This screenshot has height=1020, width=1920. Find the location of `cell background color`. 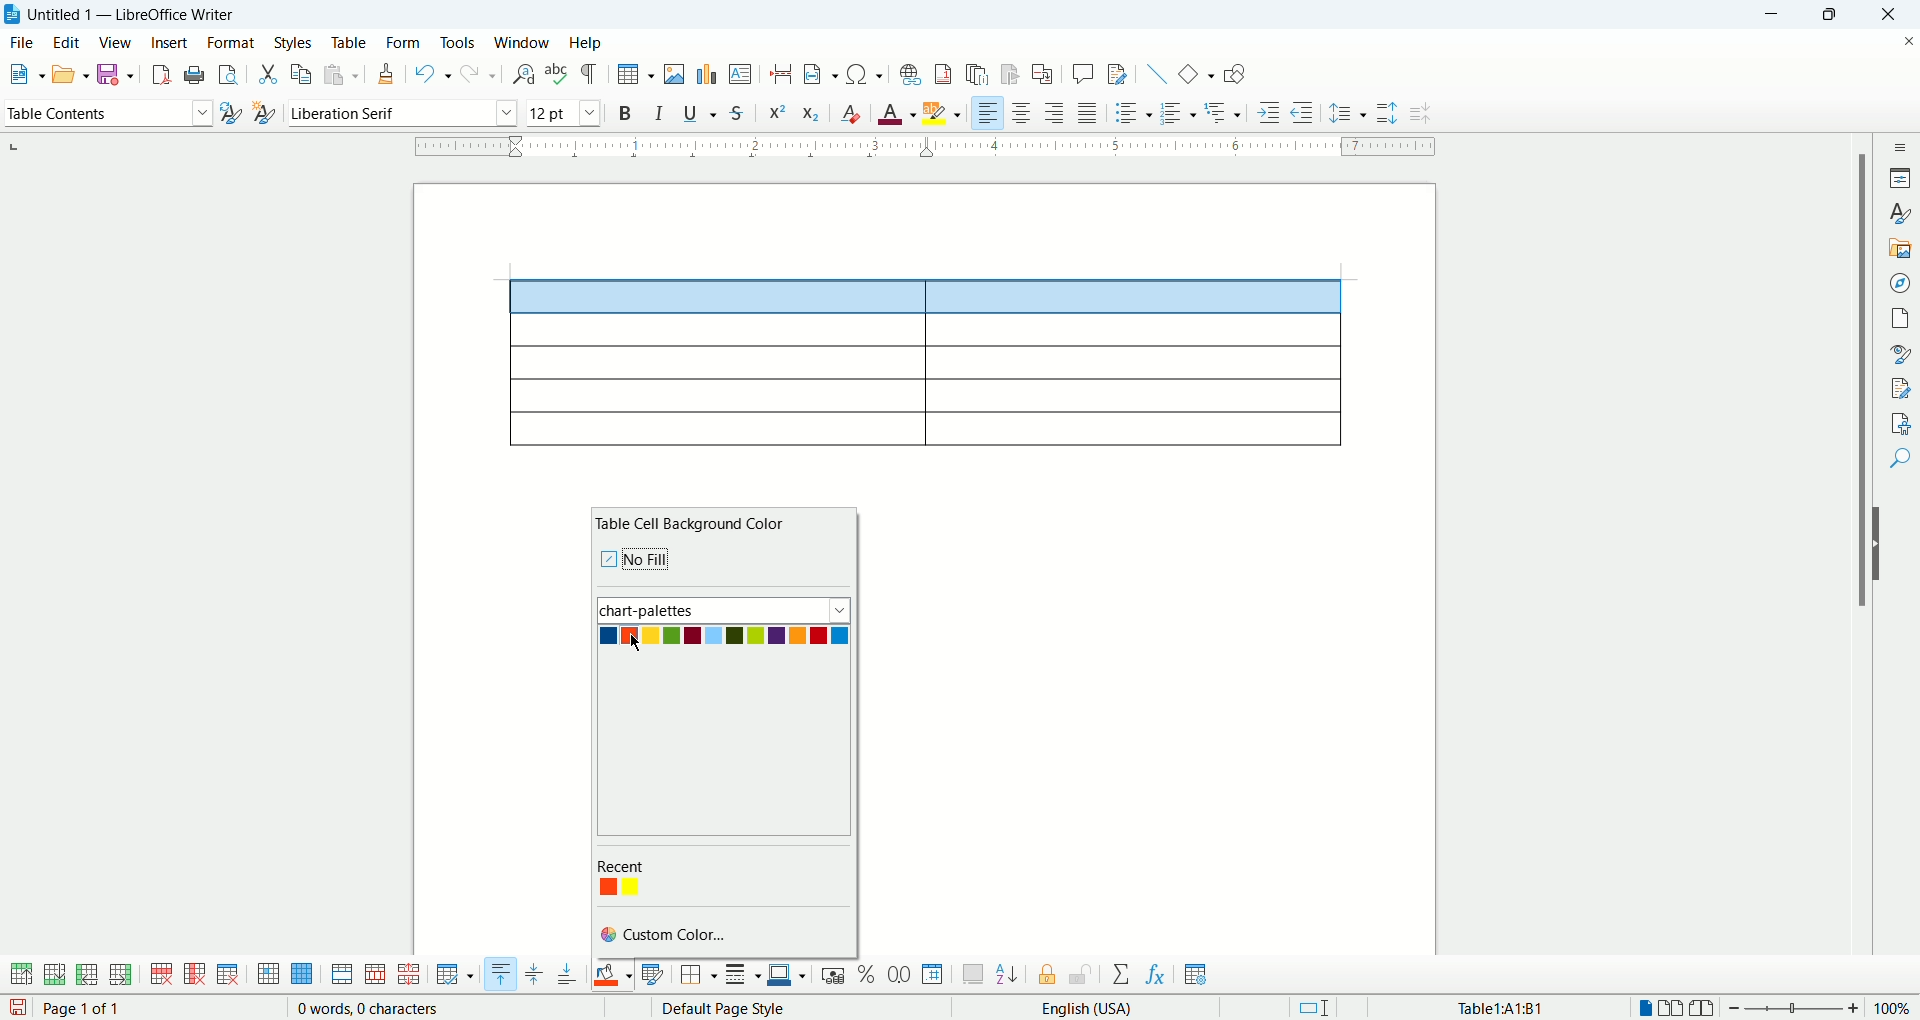

cell background color is located at coordinates (613, 973).